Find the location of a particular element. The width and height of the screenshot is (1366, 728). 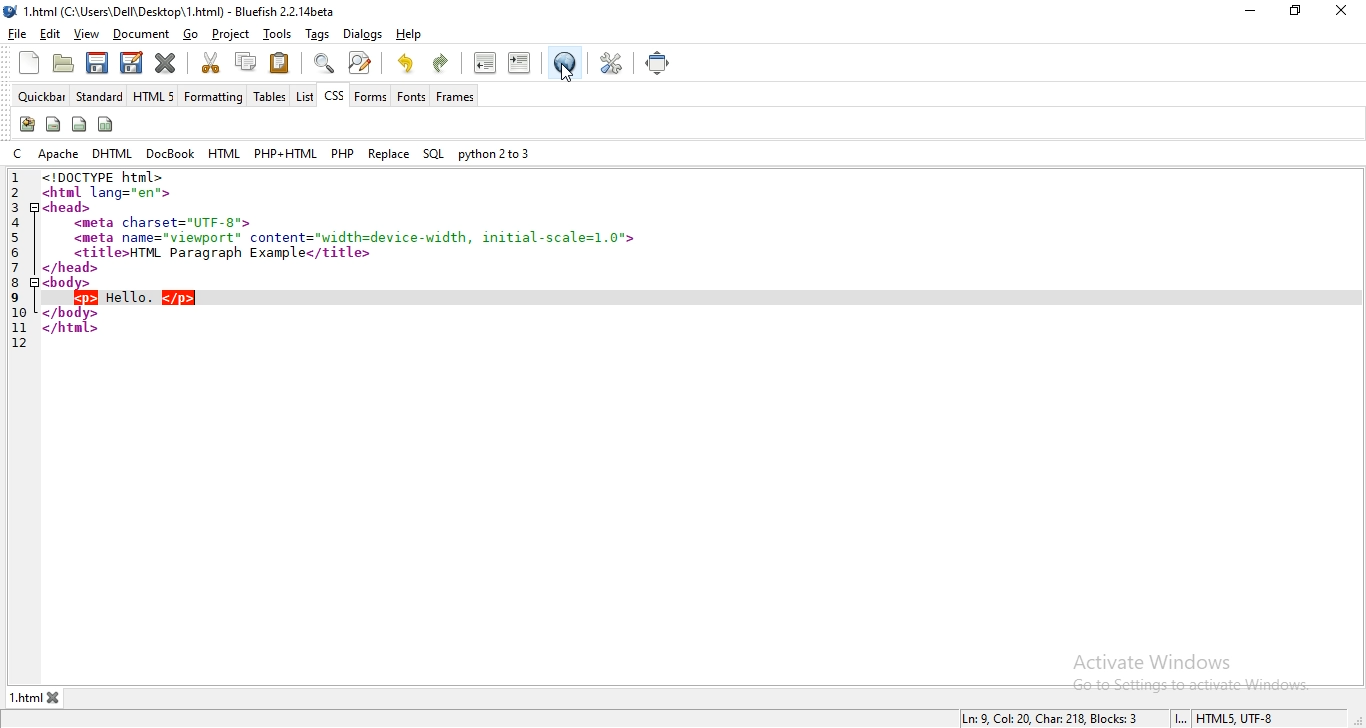

forms is located at coordinates (370, 96).